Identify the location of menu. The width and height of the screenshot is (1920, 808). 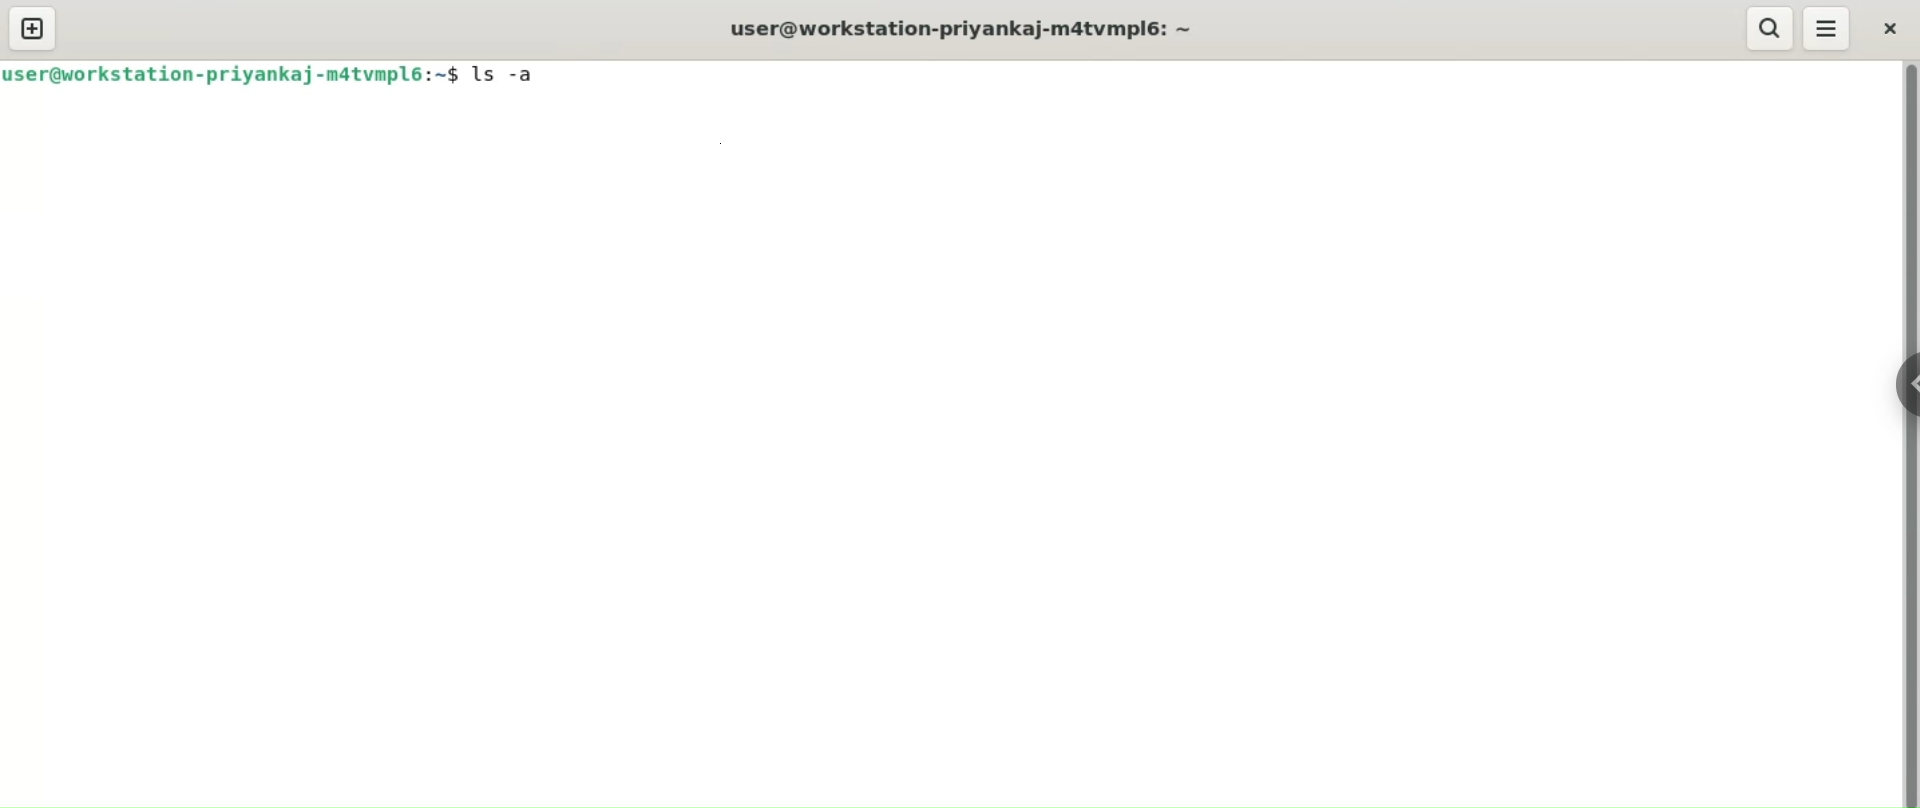
(1828, 29).